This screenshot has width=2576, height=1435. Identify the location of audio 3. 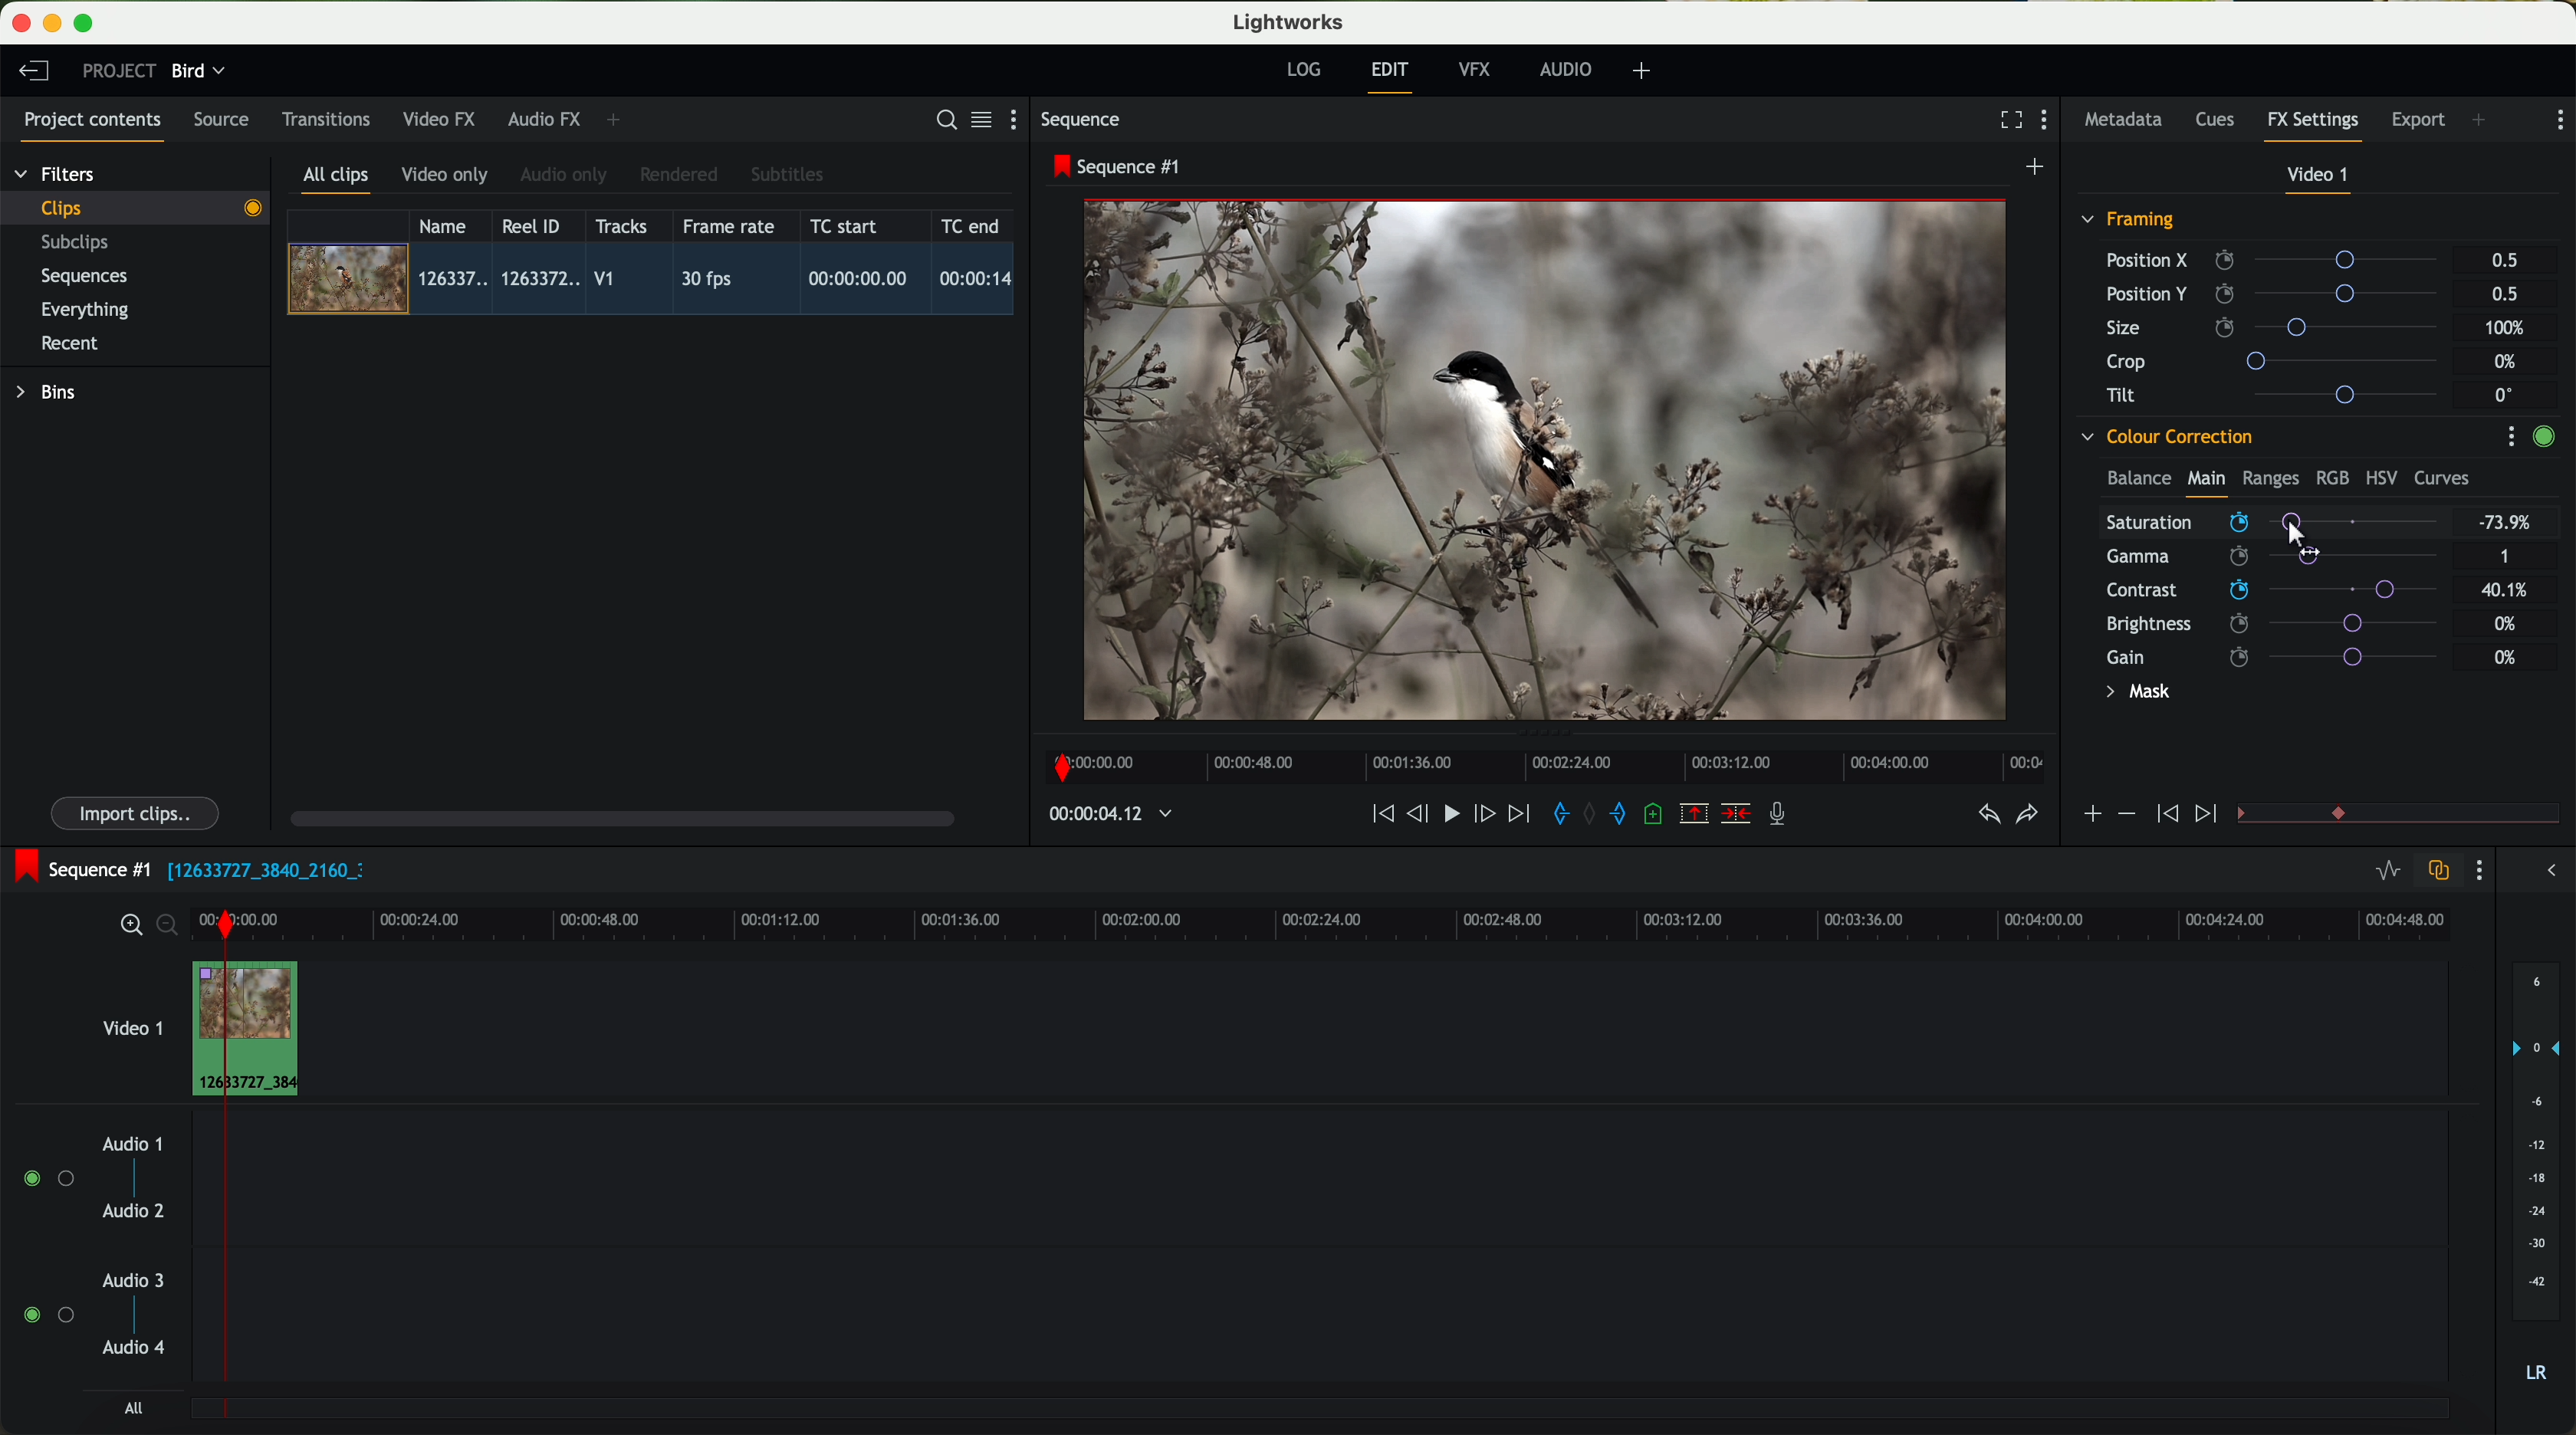
(124, 1279).